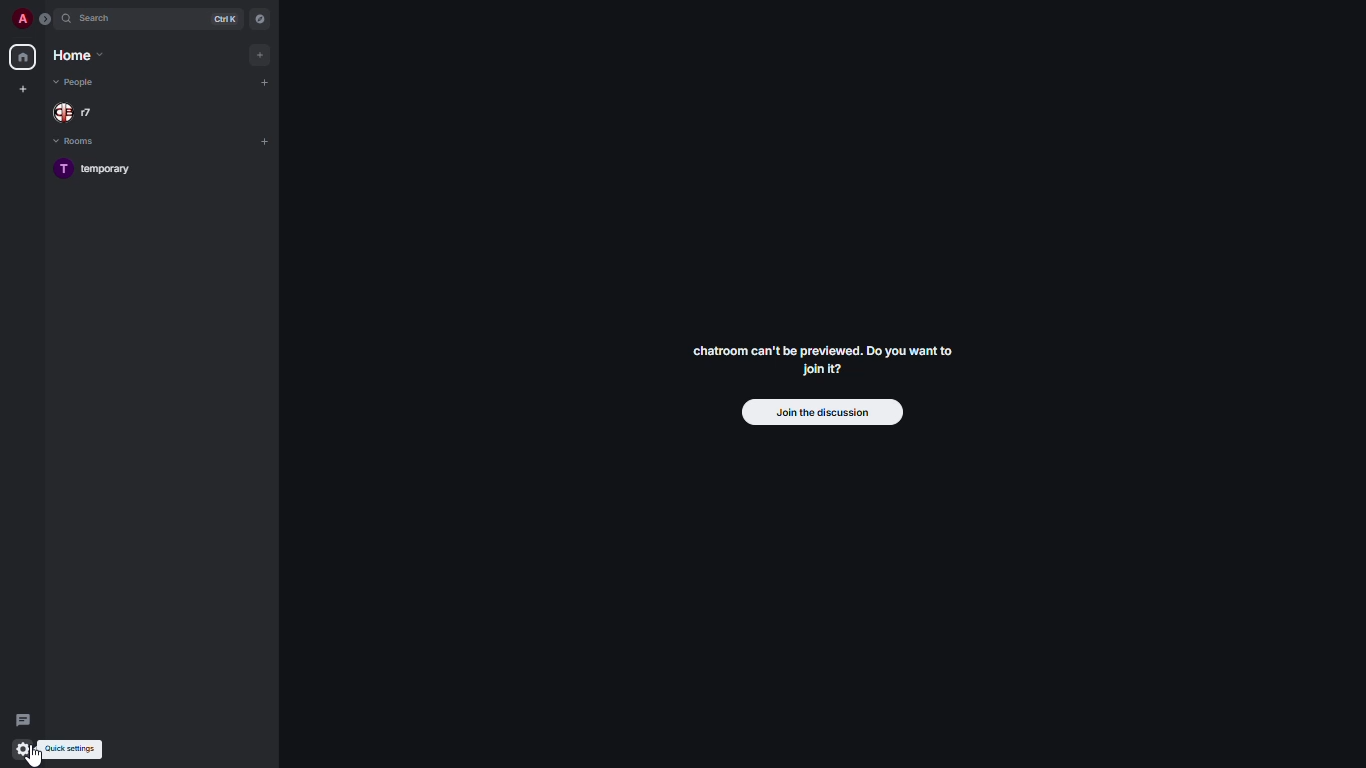  What do you see at coordinates (821, 360) in the screenshot?
I see `chatroom can't be previewed` at bounding box center [821, 360].